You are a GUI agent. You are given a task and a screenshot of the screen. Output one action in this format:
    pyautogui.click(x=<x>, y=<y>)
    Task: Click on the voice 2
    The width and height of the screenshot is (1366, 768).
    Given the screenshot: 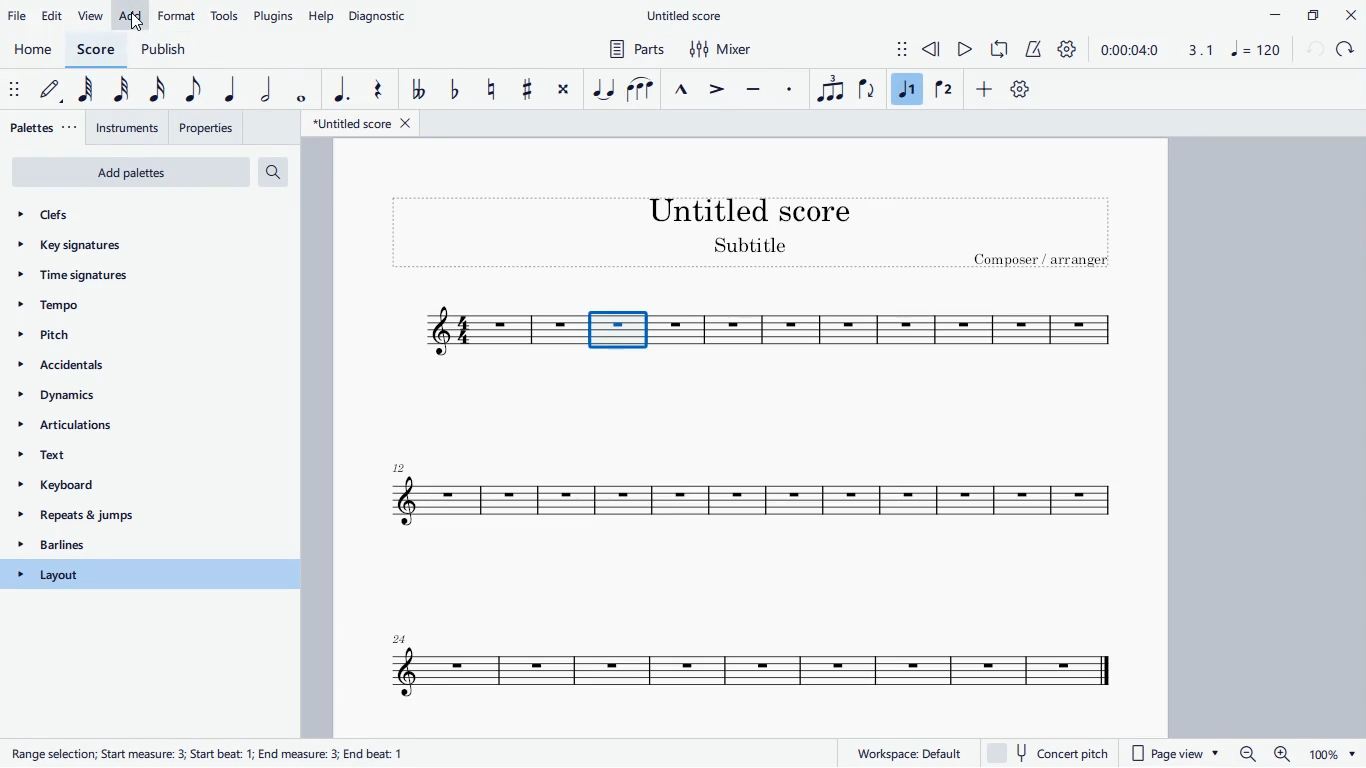 What is the action you would take?
    pyautogui.click(x=943, y=91)
    